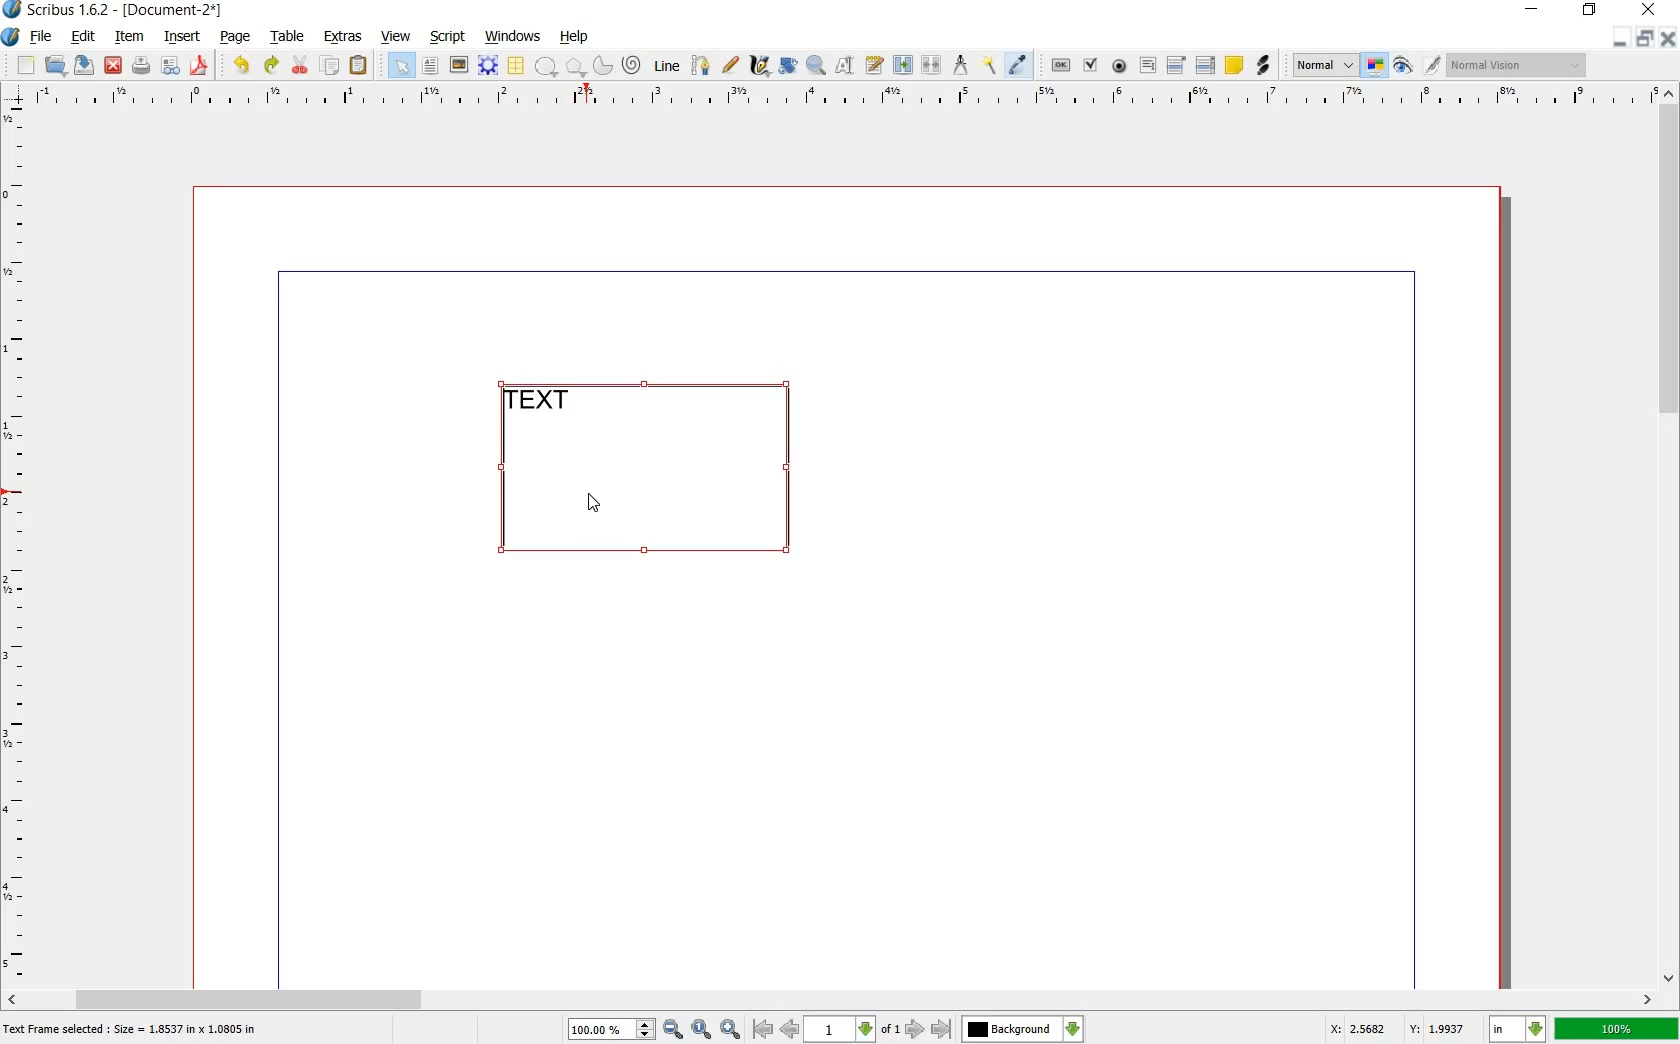  Describe the element at coordinates (889, 1031) in the screenshot. I see `of 1` at that location.